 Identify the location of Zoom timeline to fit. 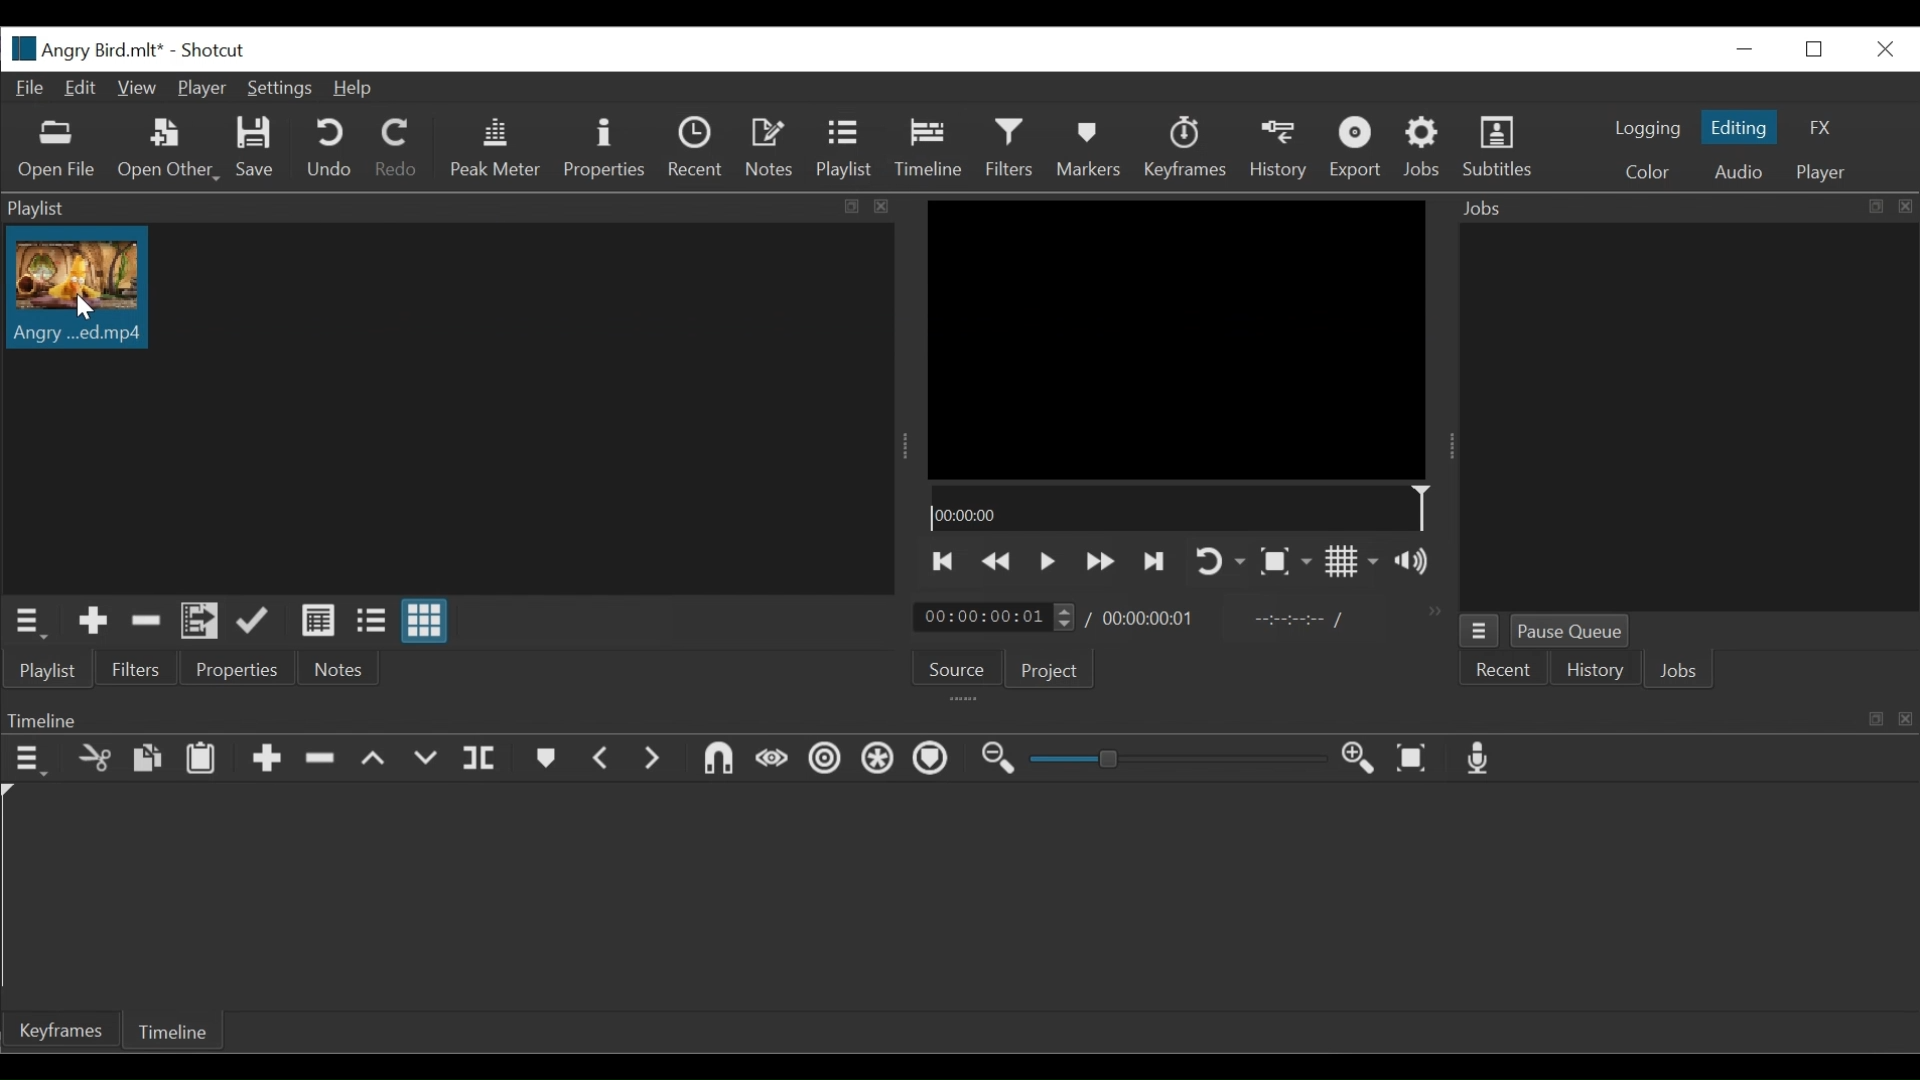
(1413, 759).